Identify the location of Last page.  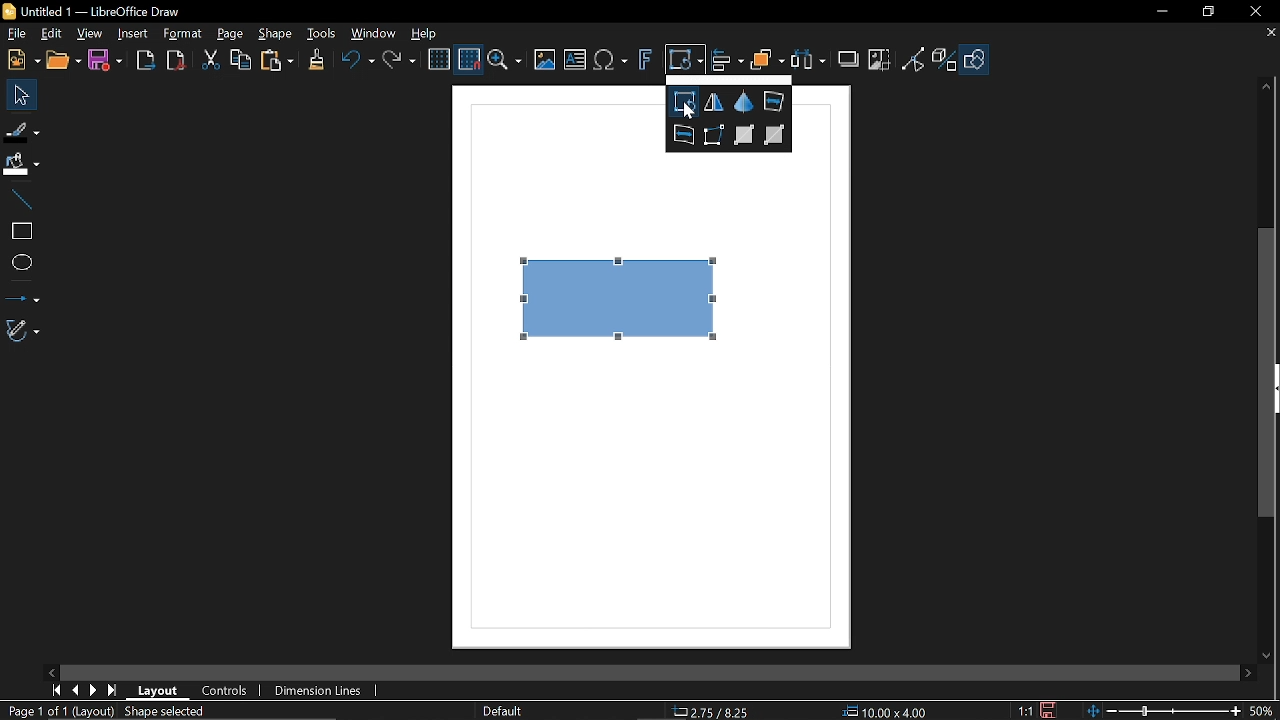
(112, 691).